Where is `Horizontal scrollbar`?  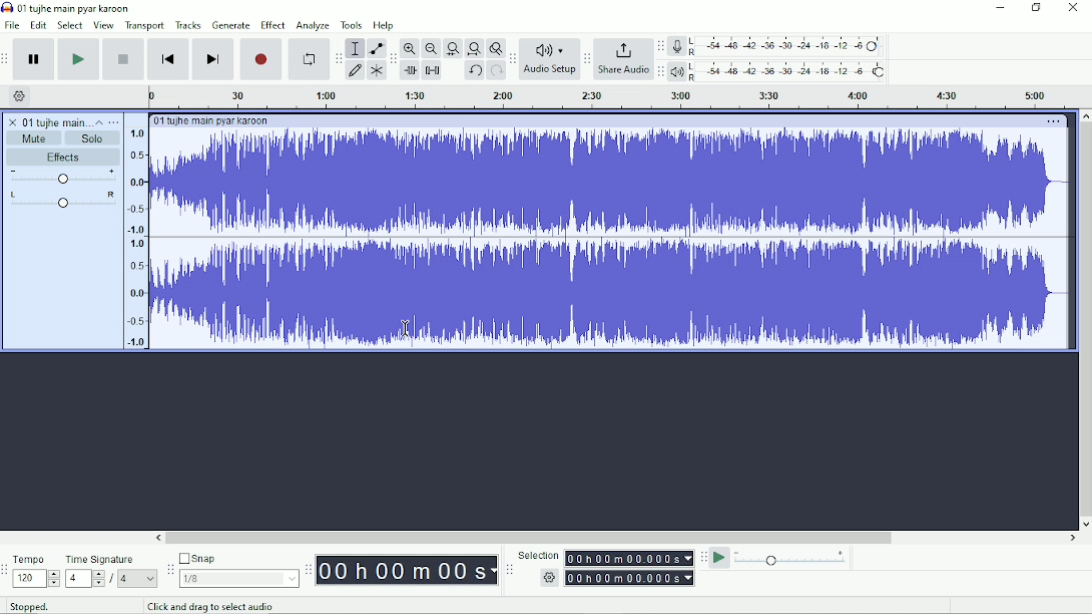 Horizontal scrollbar is located at coordinates (615, 539).